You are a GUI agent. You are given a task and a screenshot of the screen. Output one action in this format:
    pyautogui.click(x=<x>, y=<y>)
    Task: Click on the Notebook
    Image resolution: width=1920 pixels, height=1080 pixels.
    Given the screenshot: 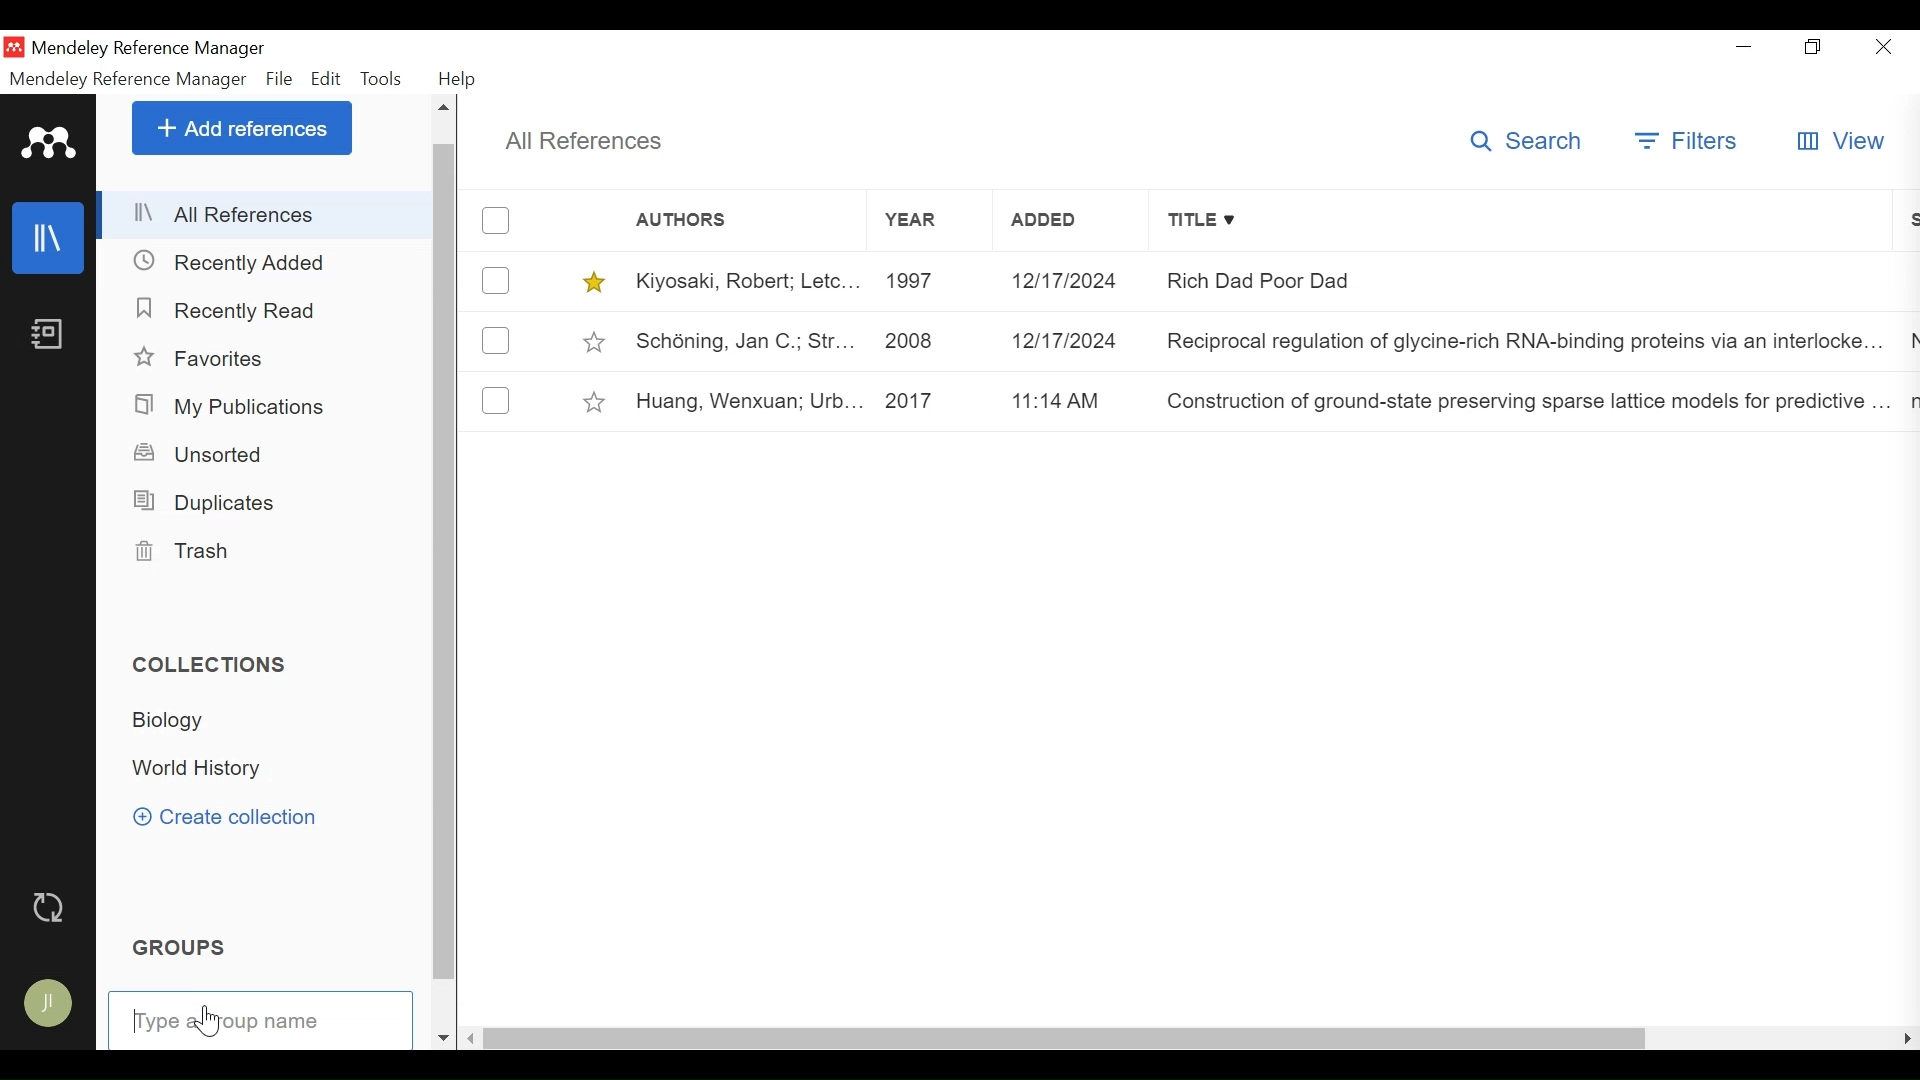 What is the action you would take?
    pyautogui.click(x=49, y=336)
    